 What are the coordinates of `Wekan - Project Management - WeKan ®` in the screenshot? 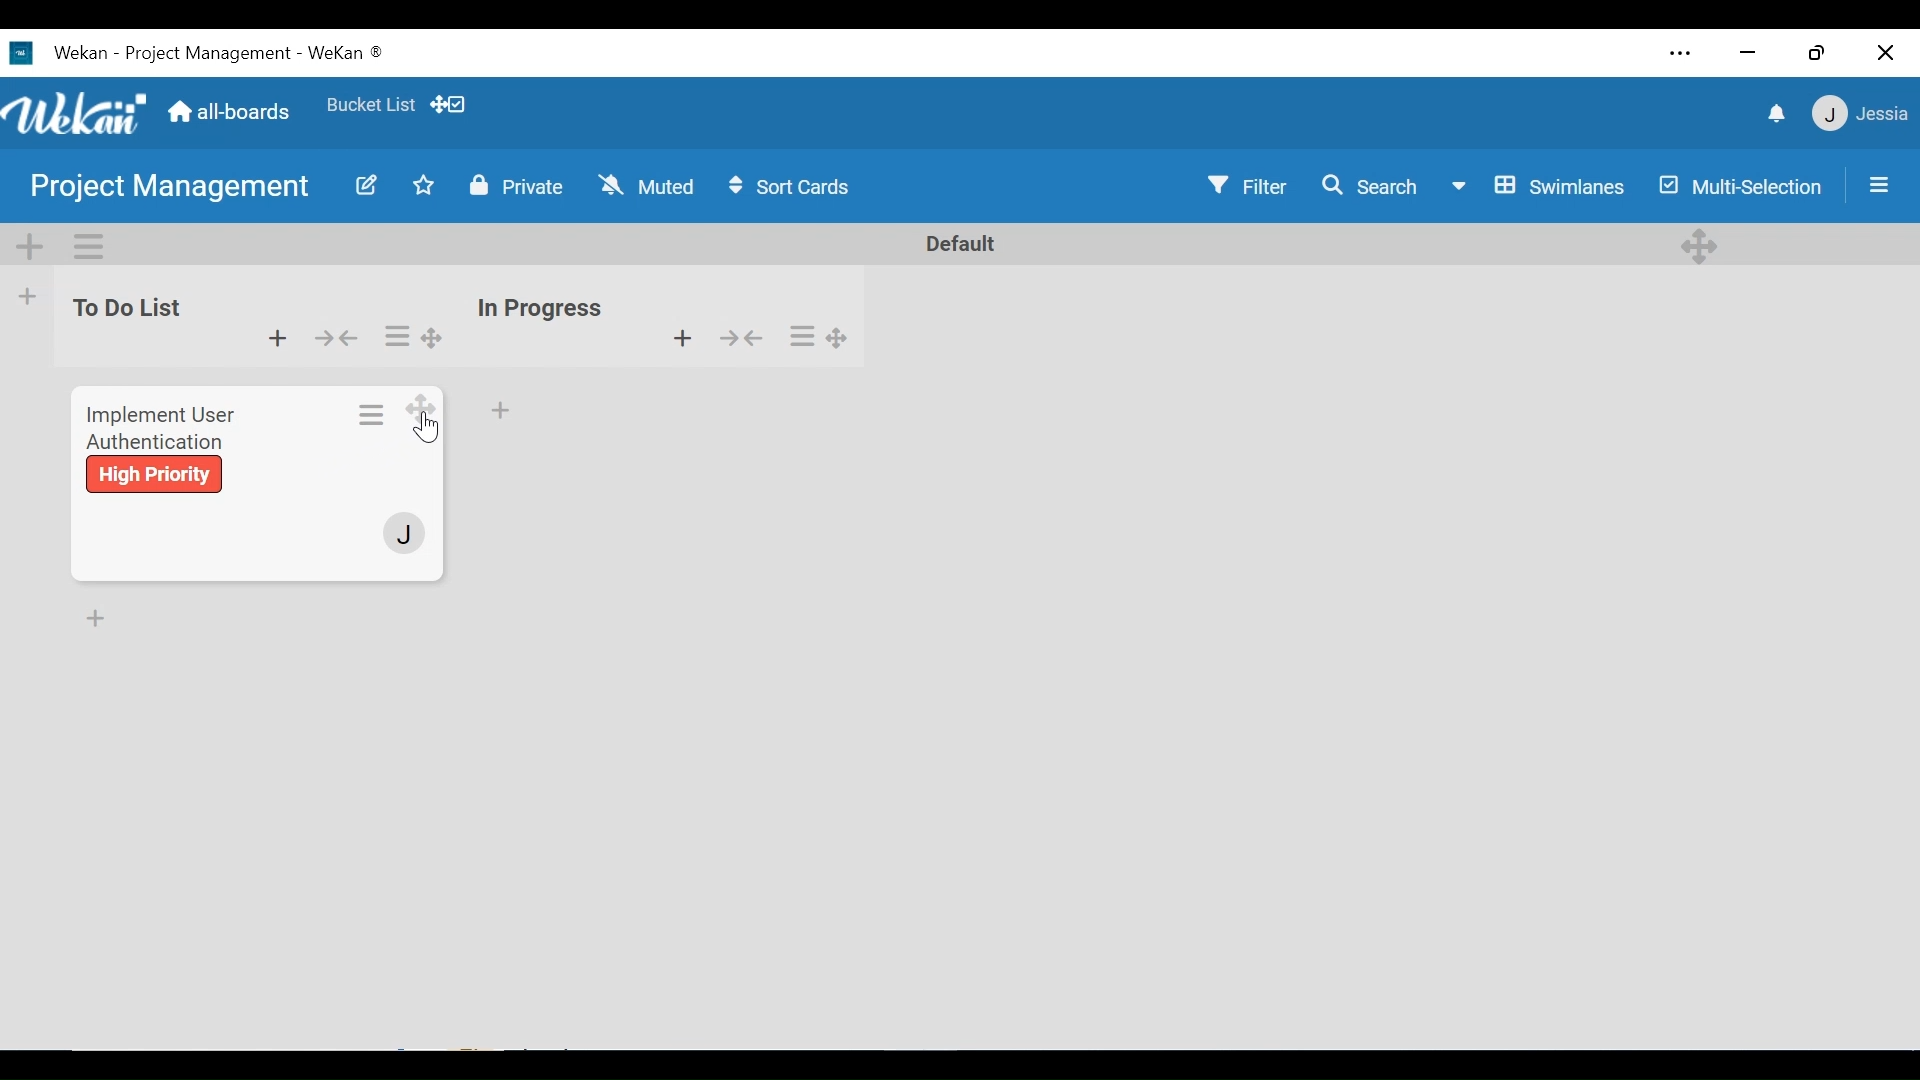 It's located at (215, 54).